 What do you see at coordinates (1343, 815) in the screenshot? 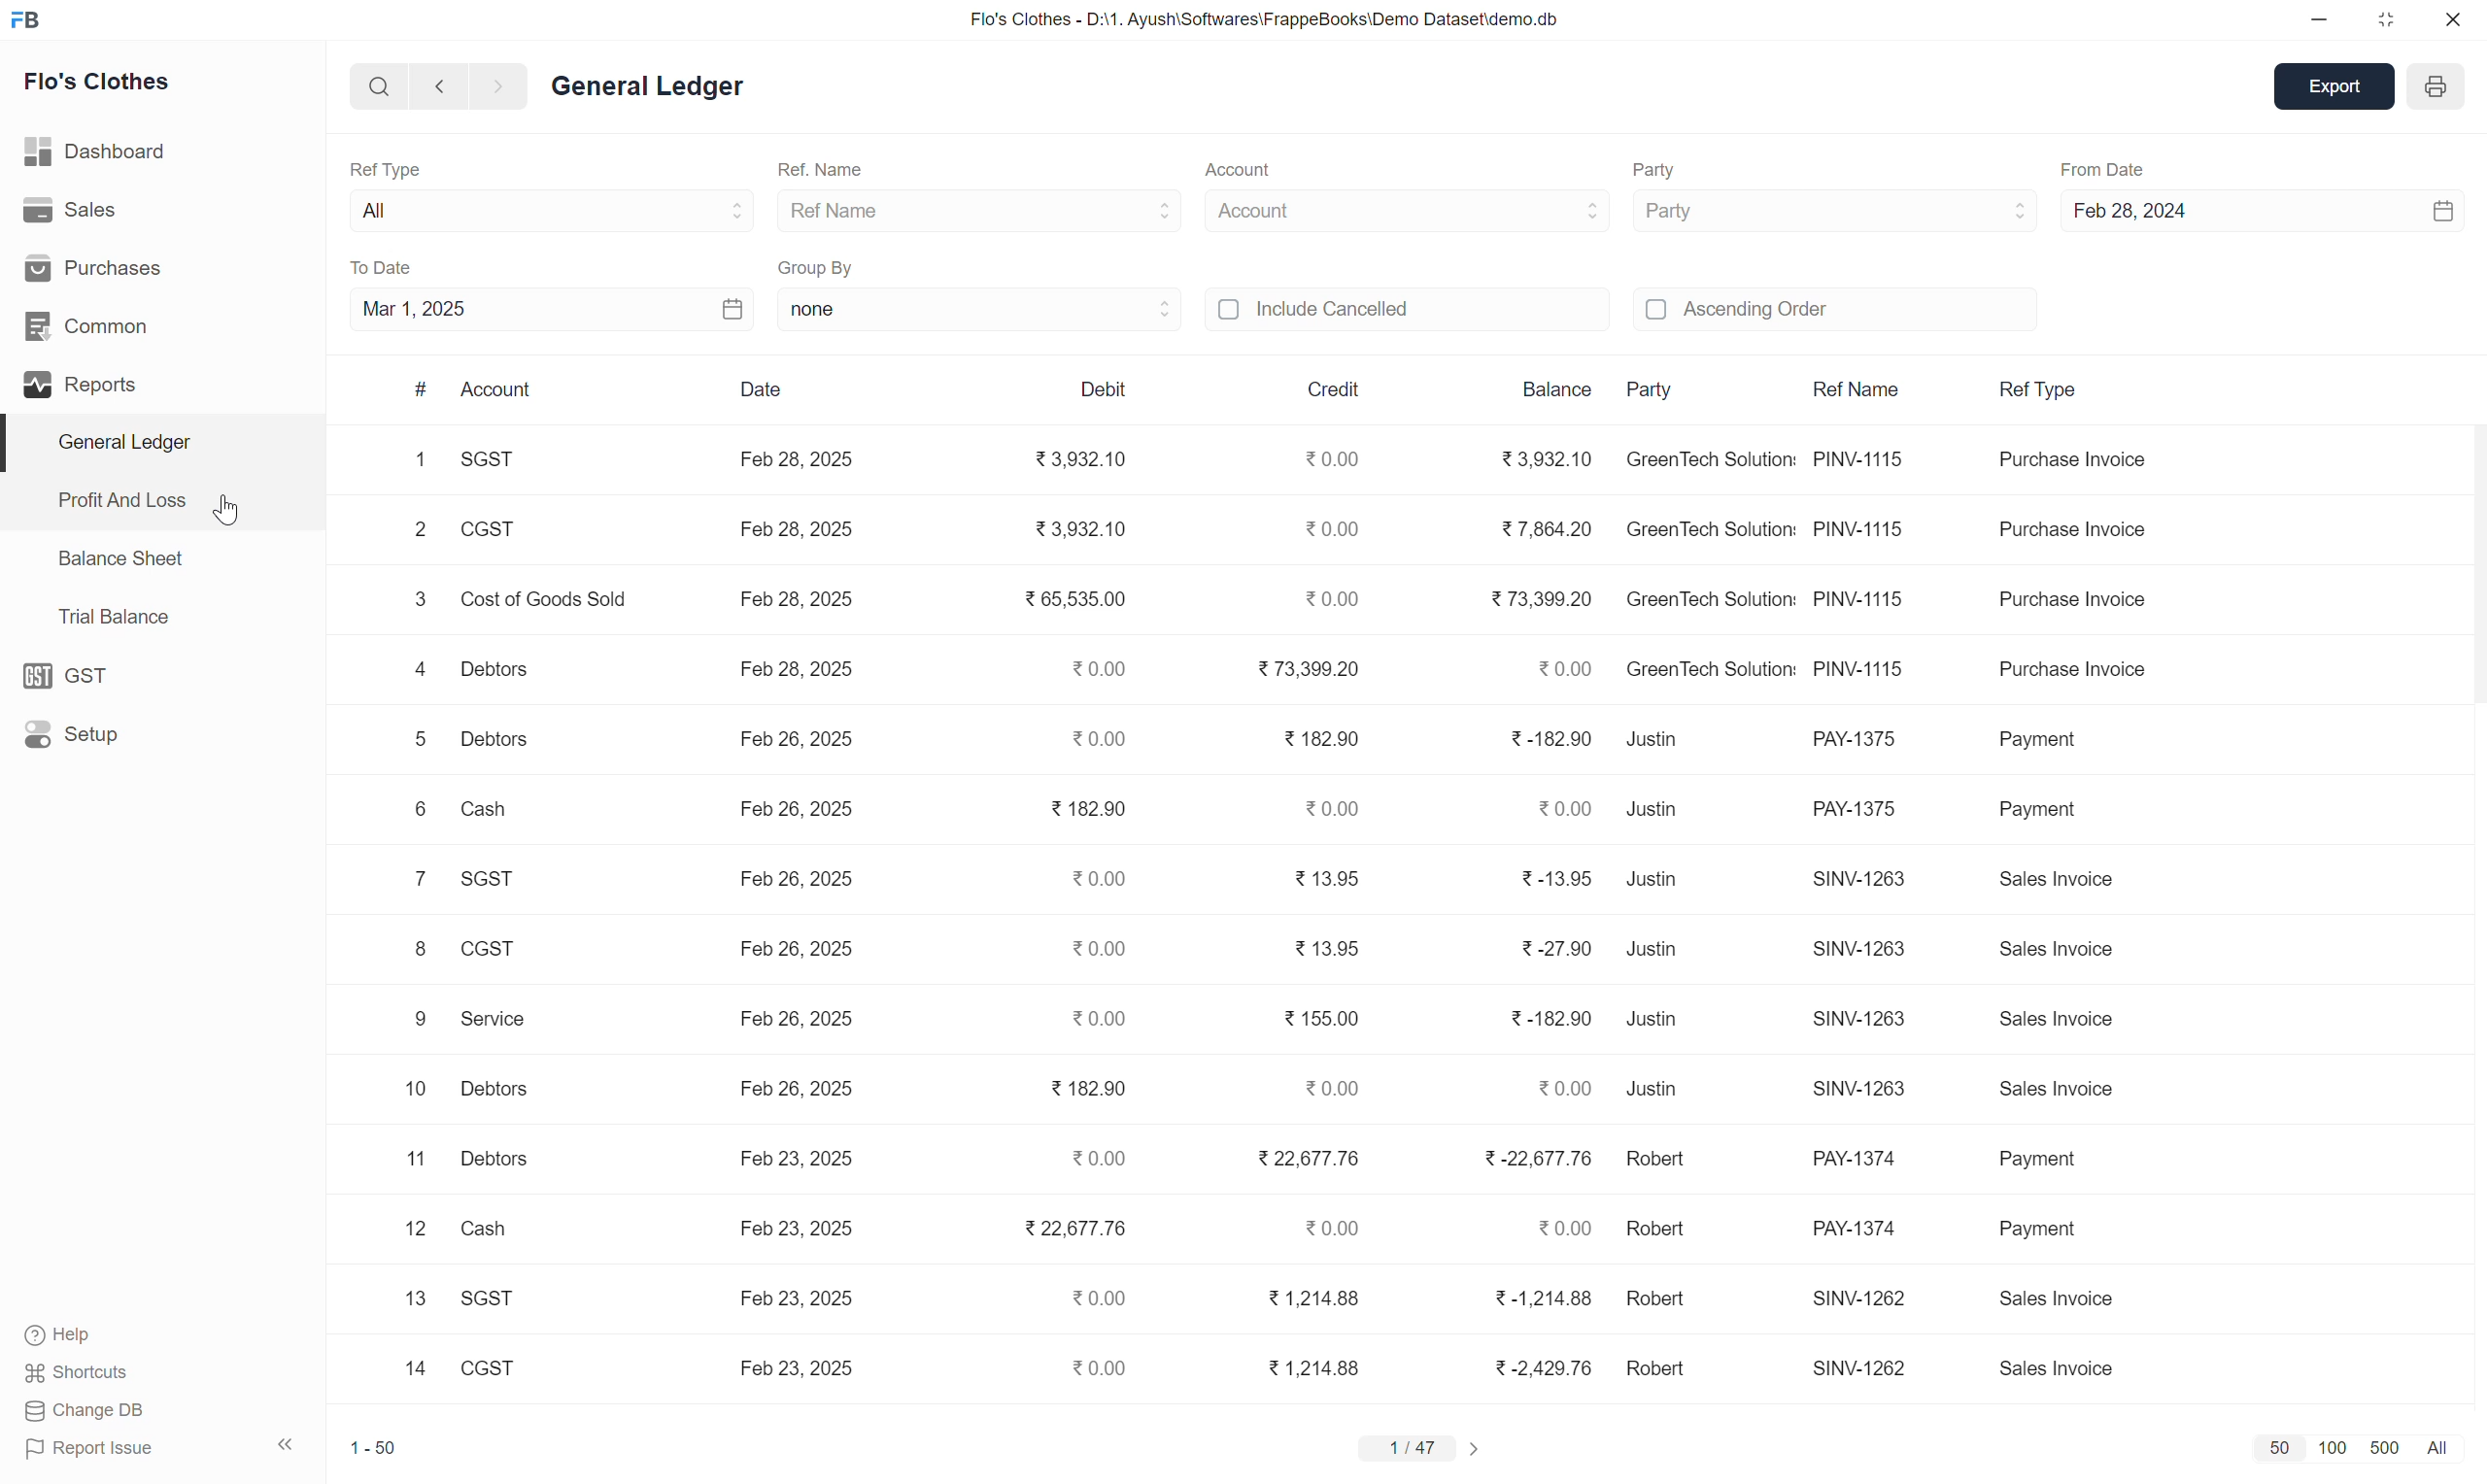
I see `₹0.00` at bounding box center [1343, 815].